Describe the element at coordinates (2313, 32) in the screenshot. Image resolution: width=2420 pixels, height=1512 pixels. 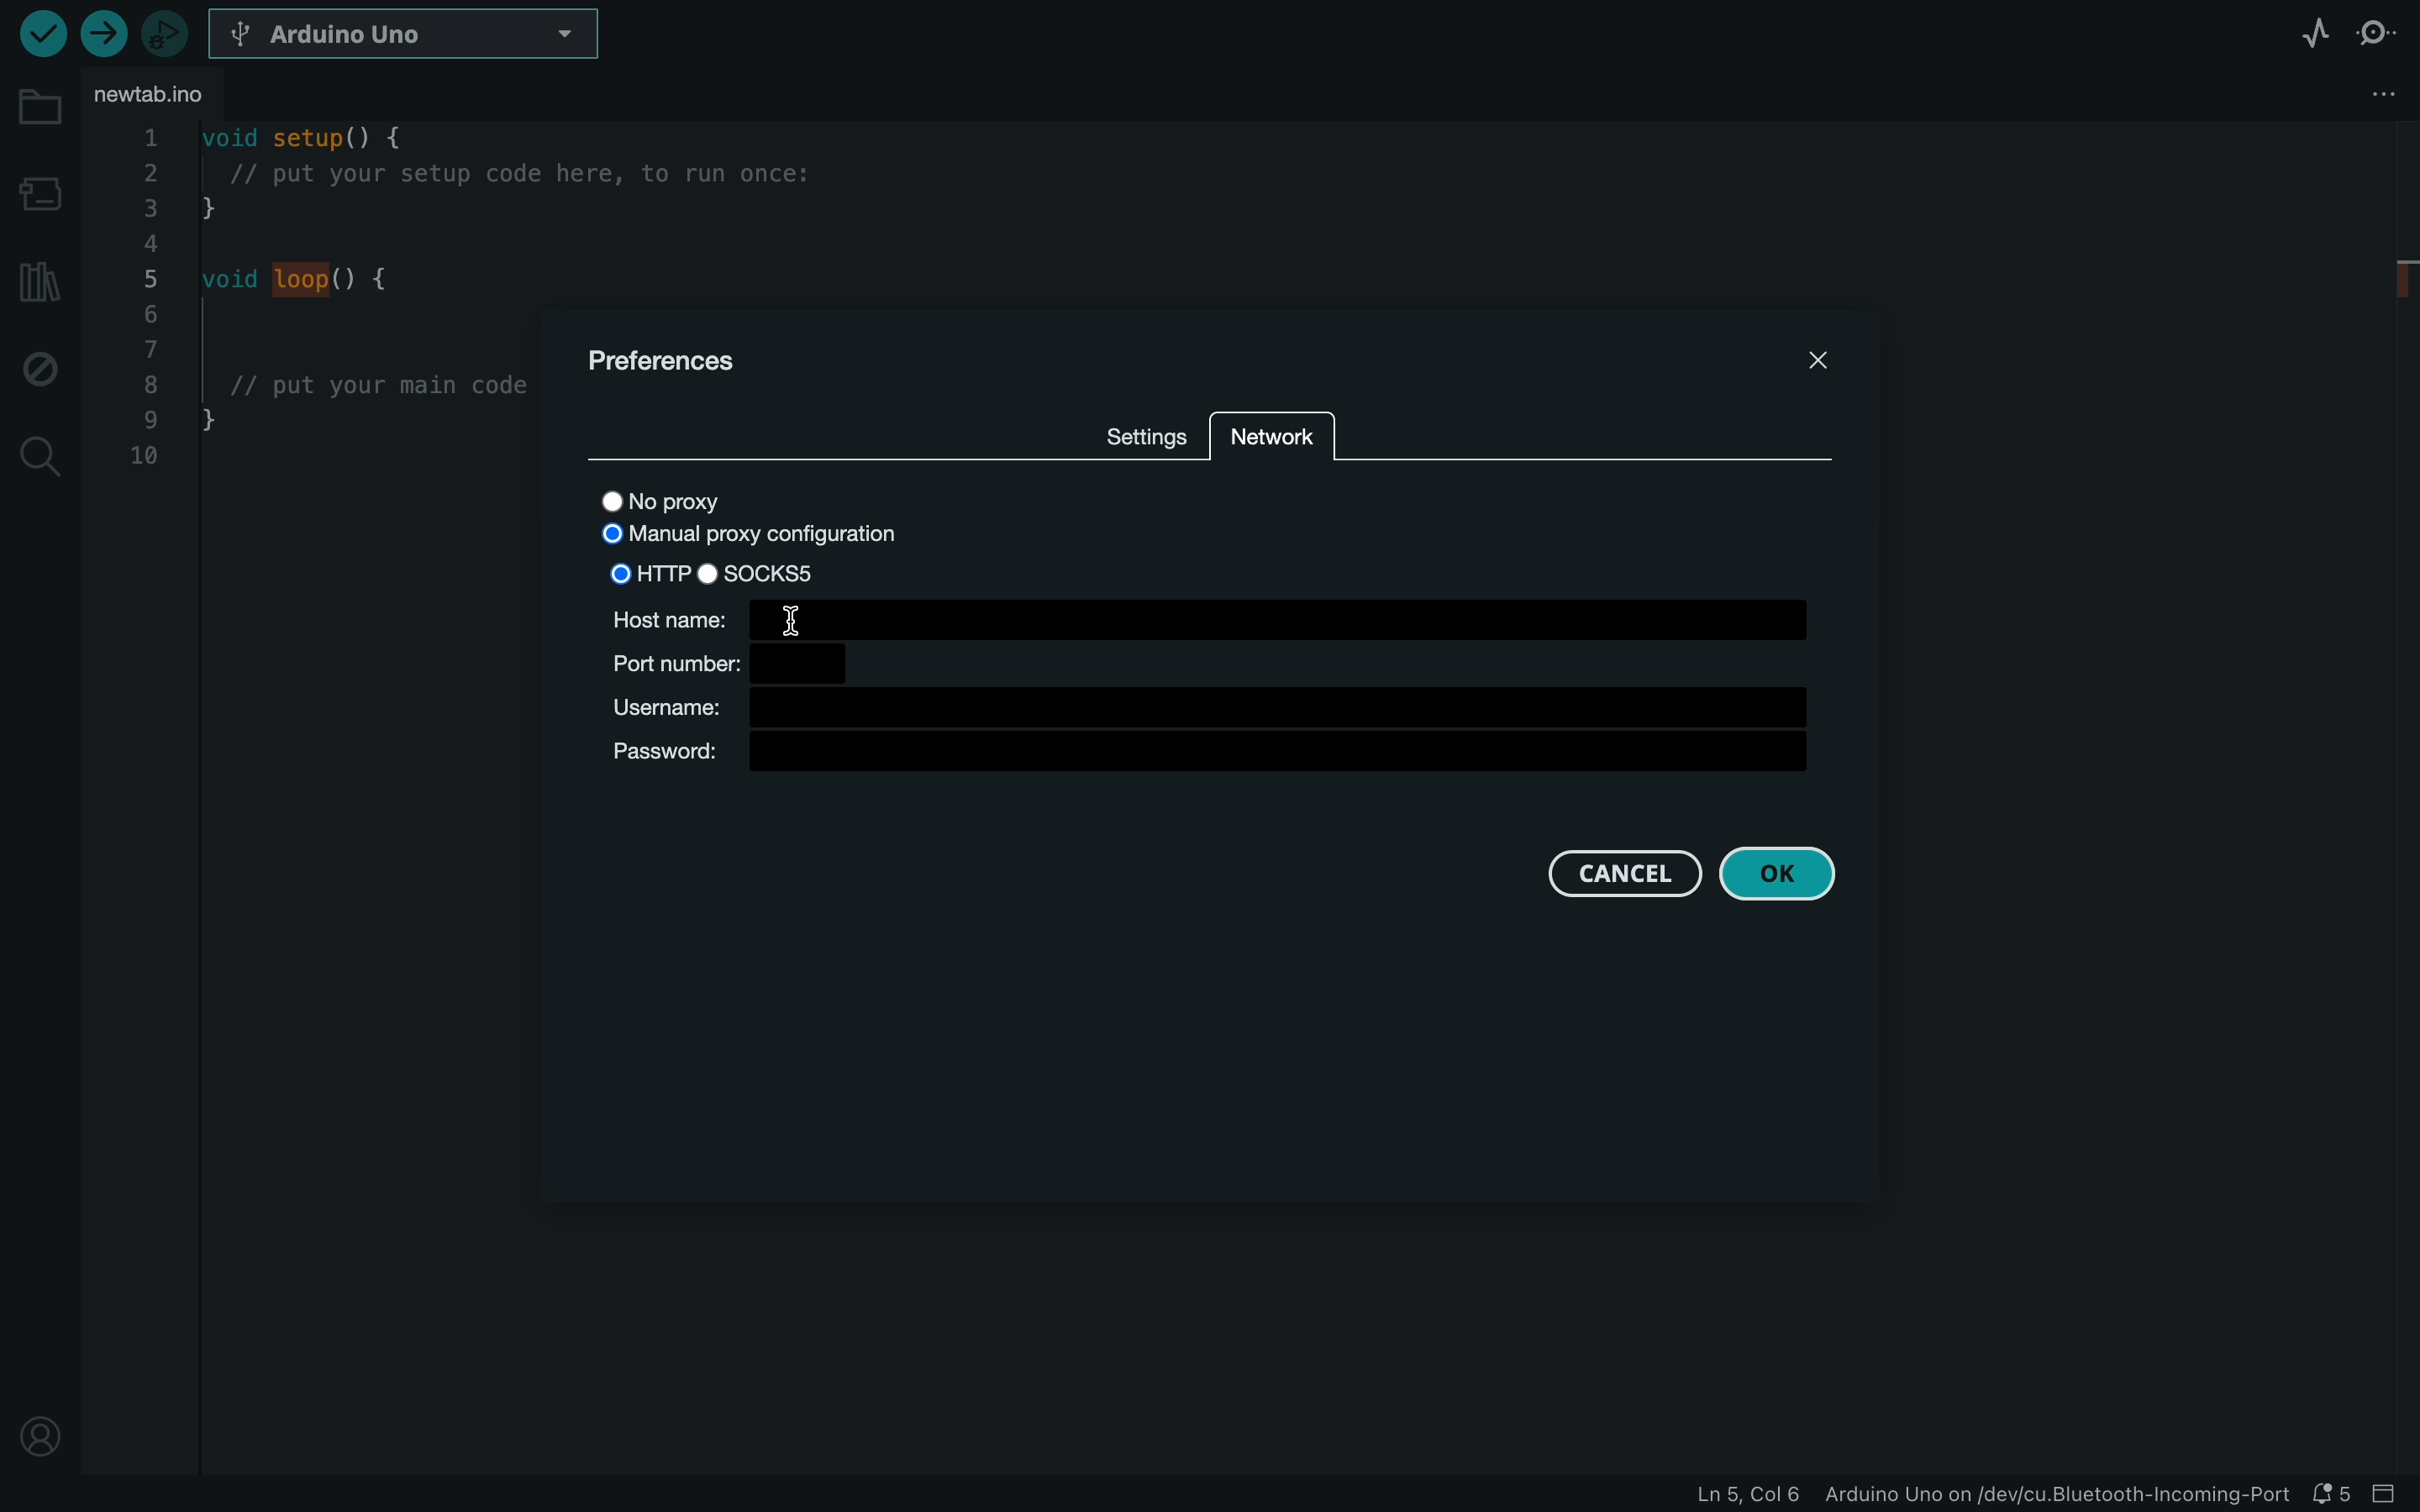
I see `serial plotter` at that location.